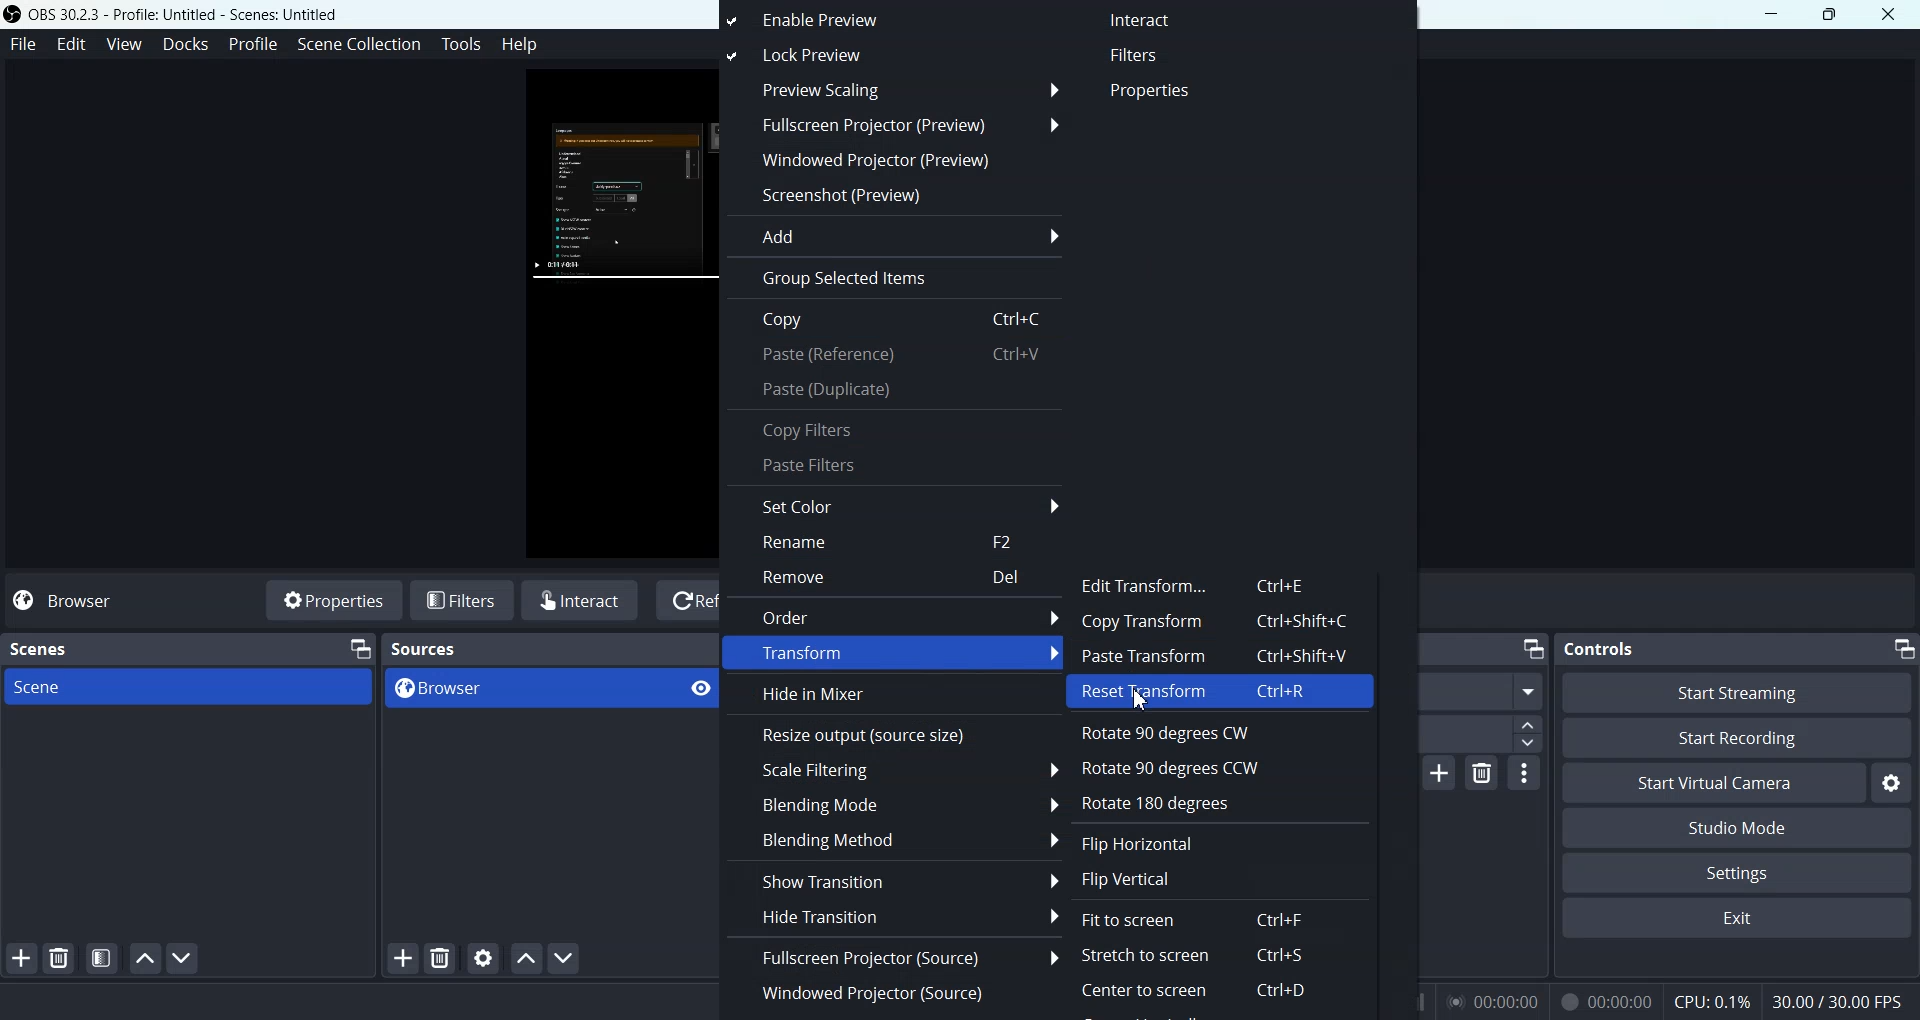 The width and height of the screenshot is (1920, 1020). What do you see at coordinates (358, 45) in the screenshot?
I see `Scene Collection` at bounding box center [358, 45].